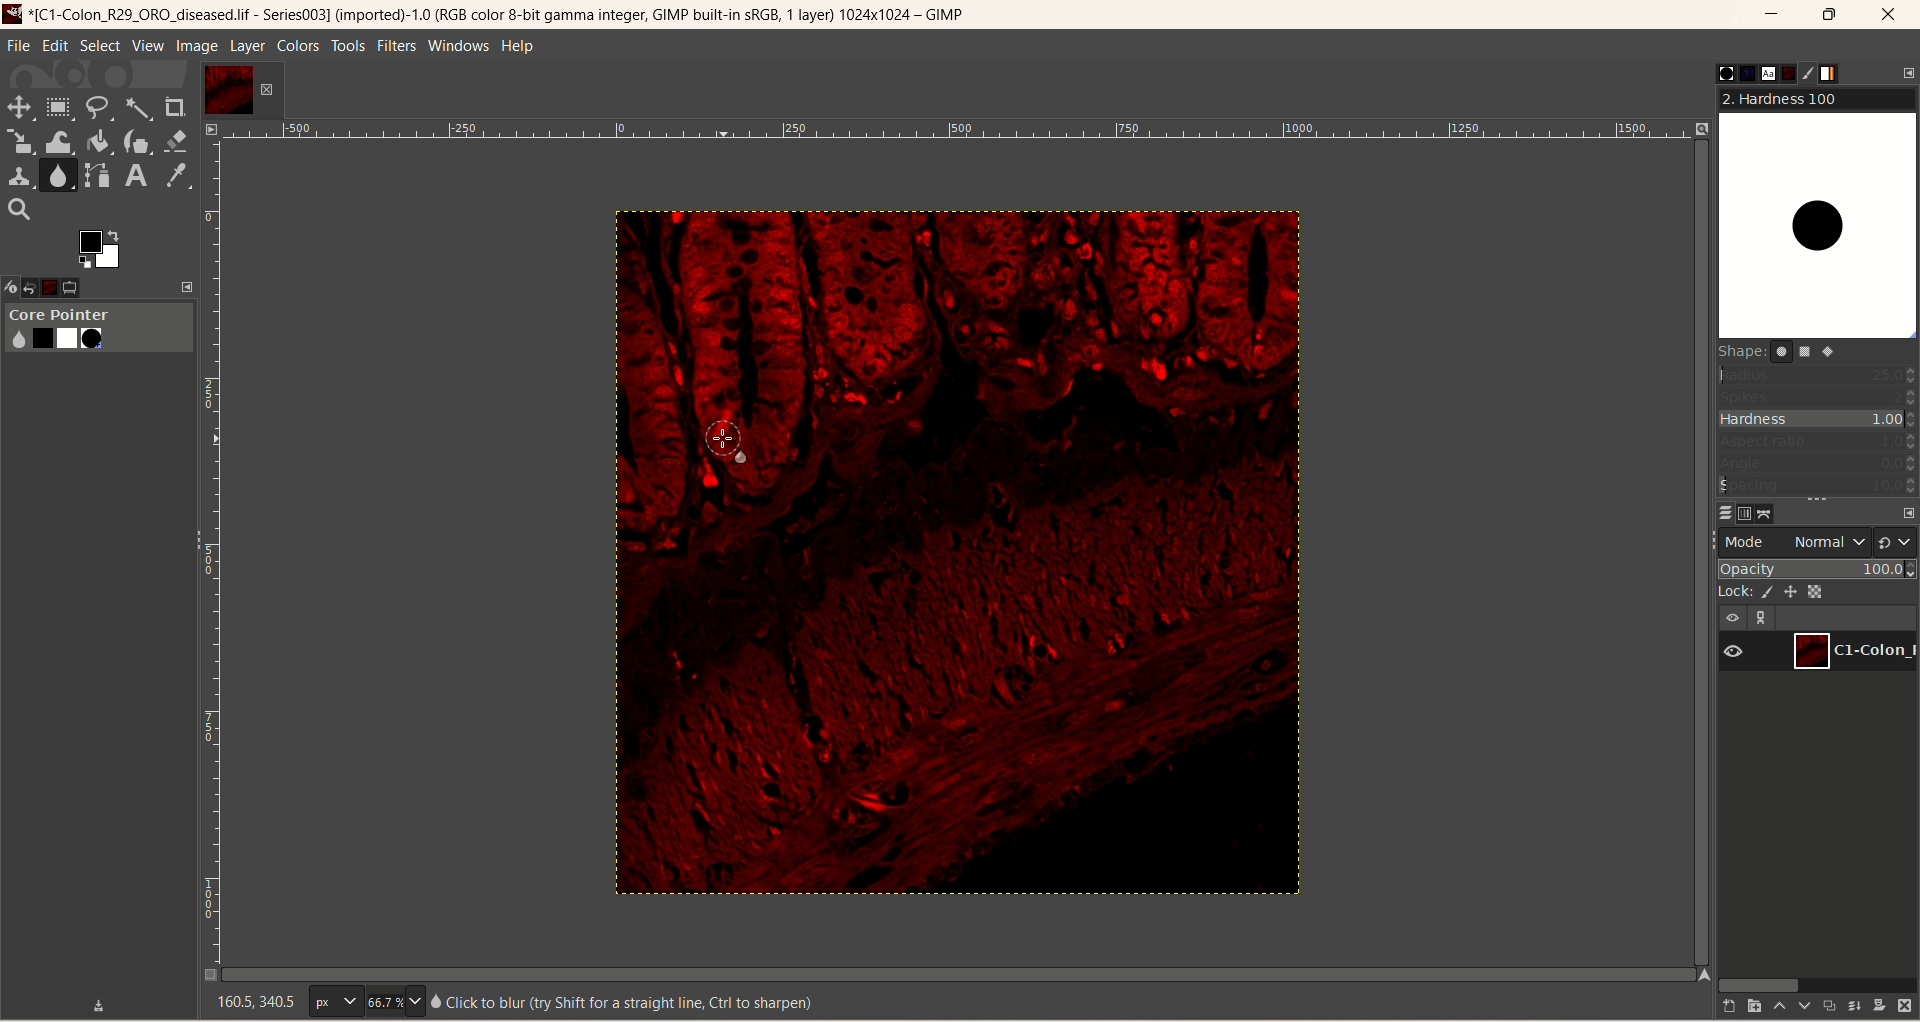 This screenshot has height=1022, width=1920. What do you see at coordinates (13, 285) in the screenshot?
I see `device status` at bounding box center [13, 285].